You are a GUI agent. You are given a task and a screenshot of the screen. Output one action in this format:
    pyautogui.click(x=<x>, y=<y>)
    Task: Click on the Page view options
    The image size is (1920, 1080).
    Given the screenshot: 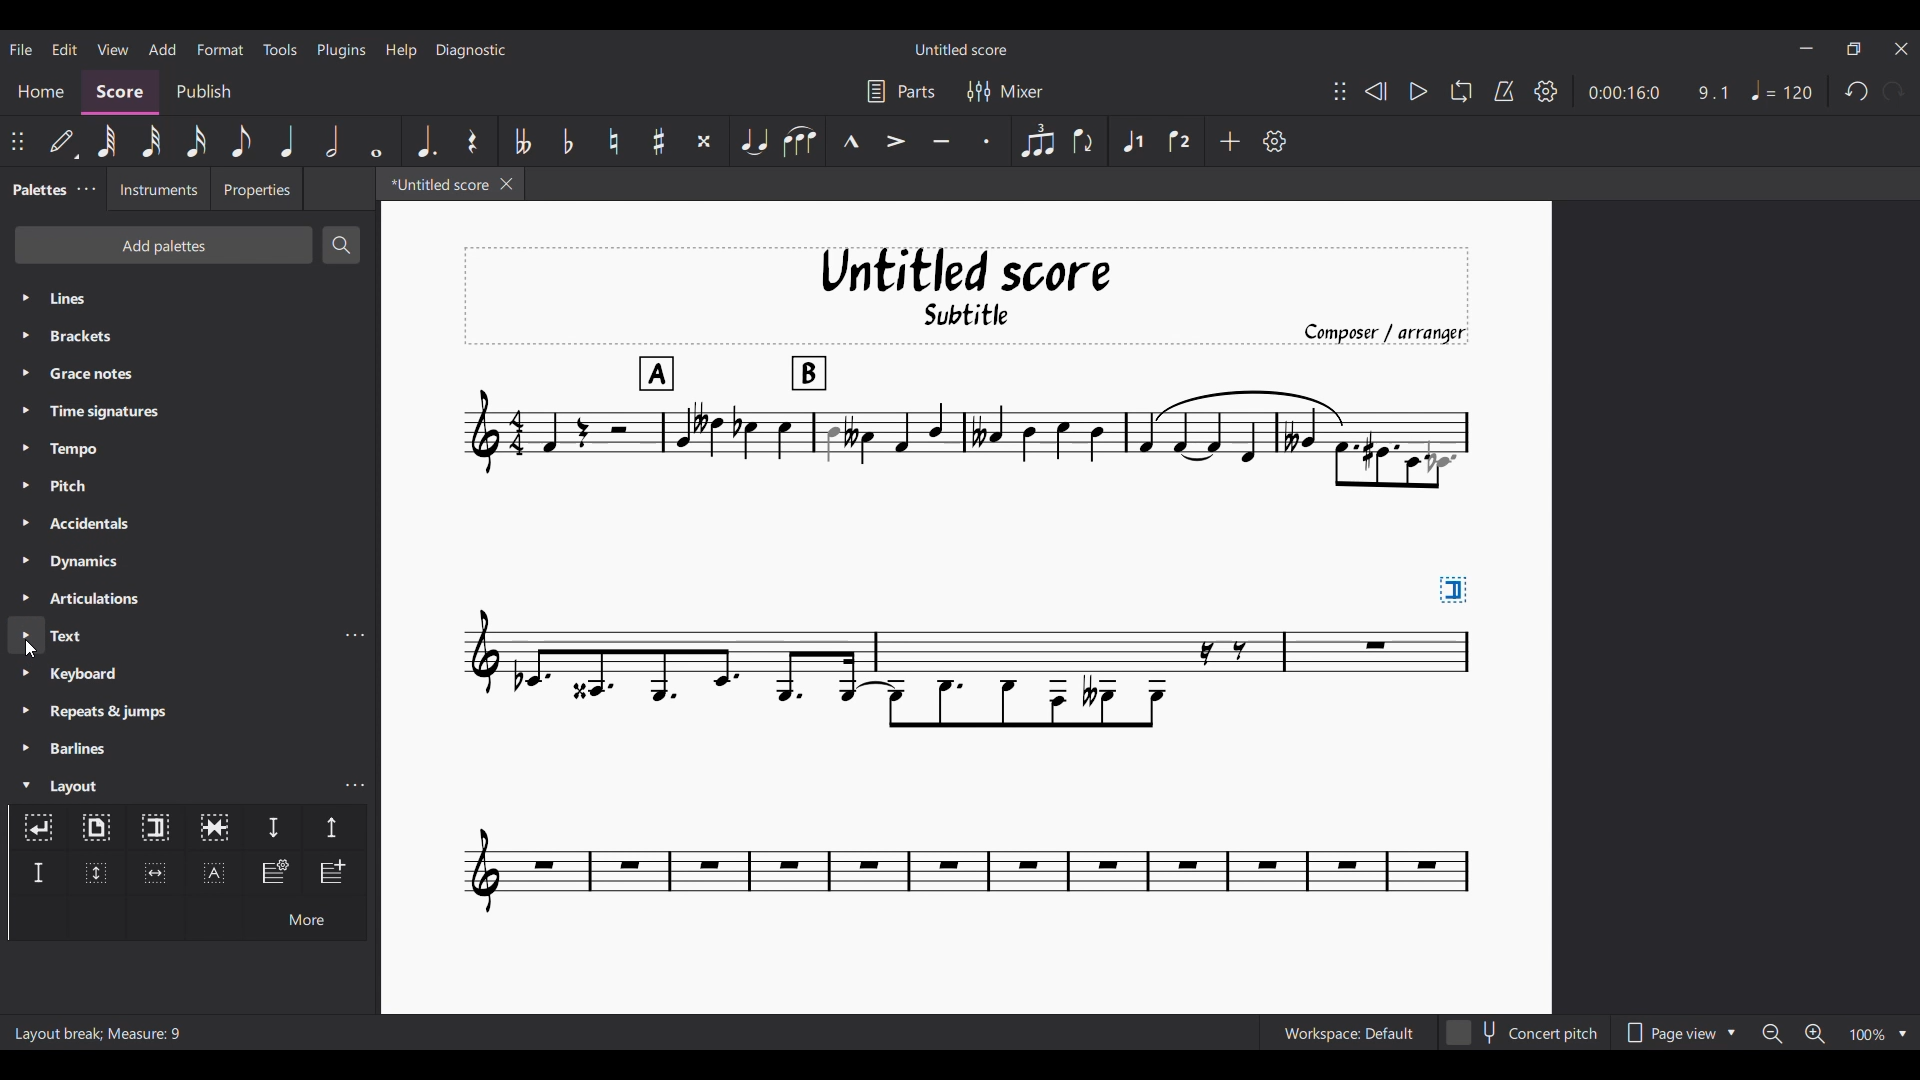 What is the action you would take?
    pyautogui.click(x=1678, y=1032)
    